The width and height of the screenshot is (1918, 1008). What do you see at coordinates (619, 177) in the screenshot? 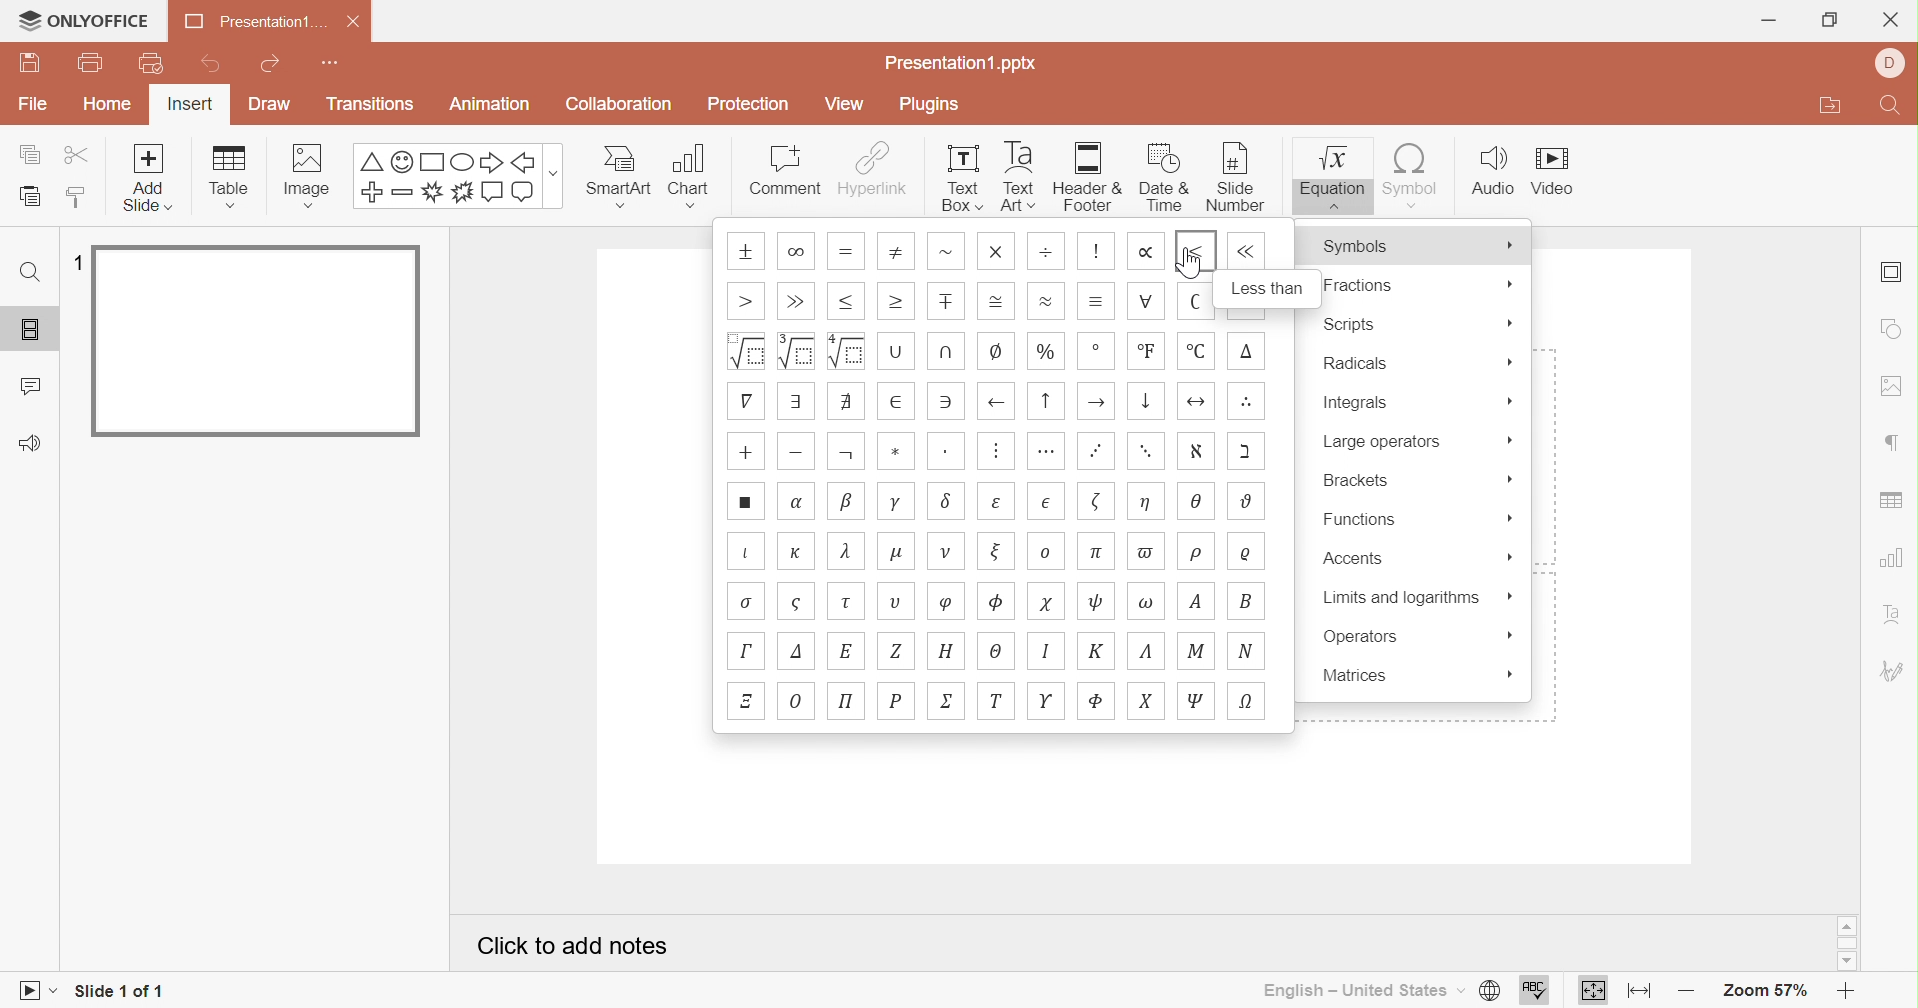
I see `Smart Art` at bounding box center [619, 177].